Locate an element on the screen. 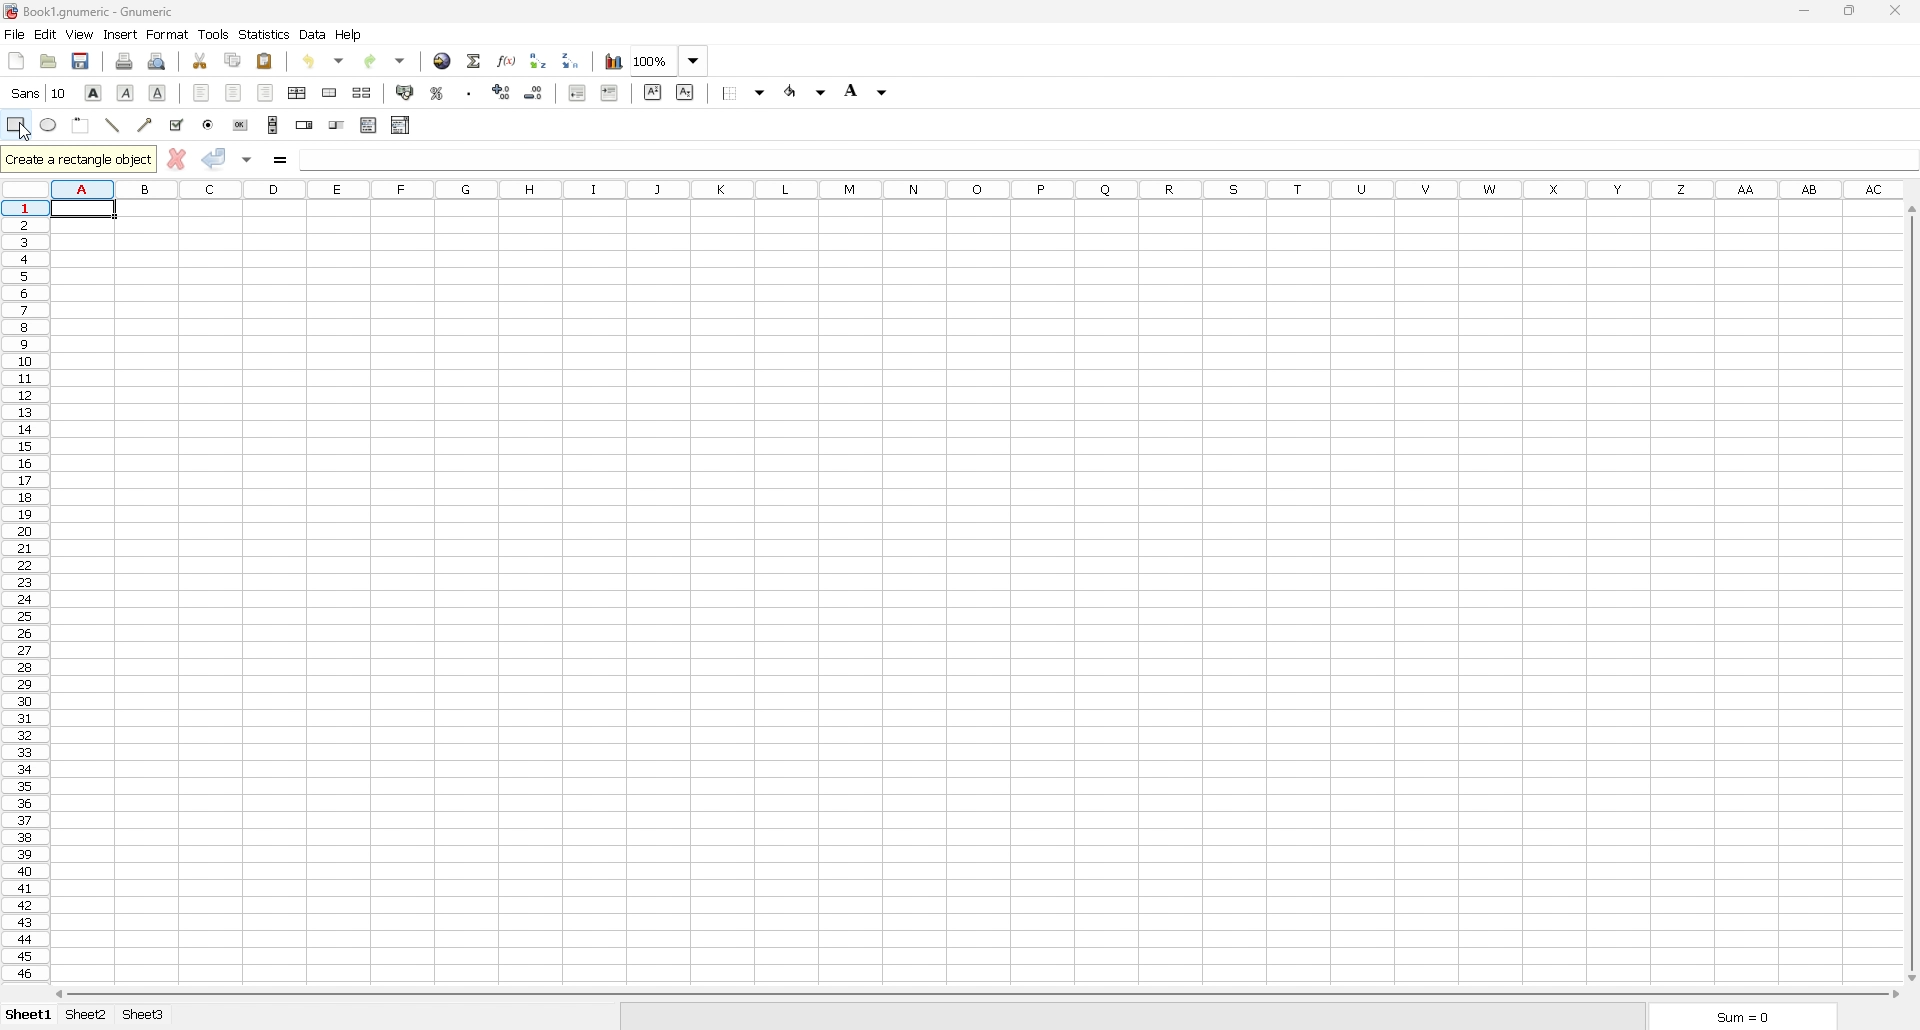 This screenshot has width=1920, height=1030. cut is located at coordinates (201, 61).